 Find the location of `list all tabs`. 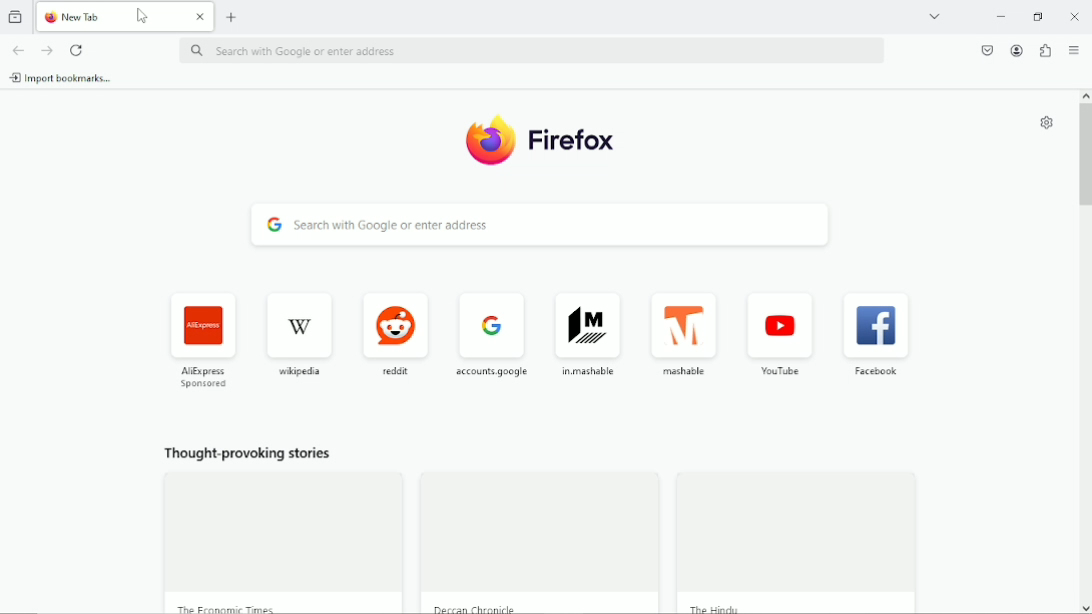

list all tabs is located at coordinates (936, 16).